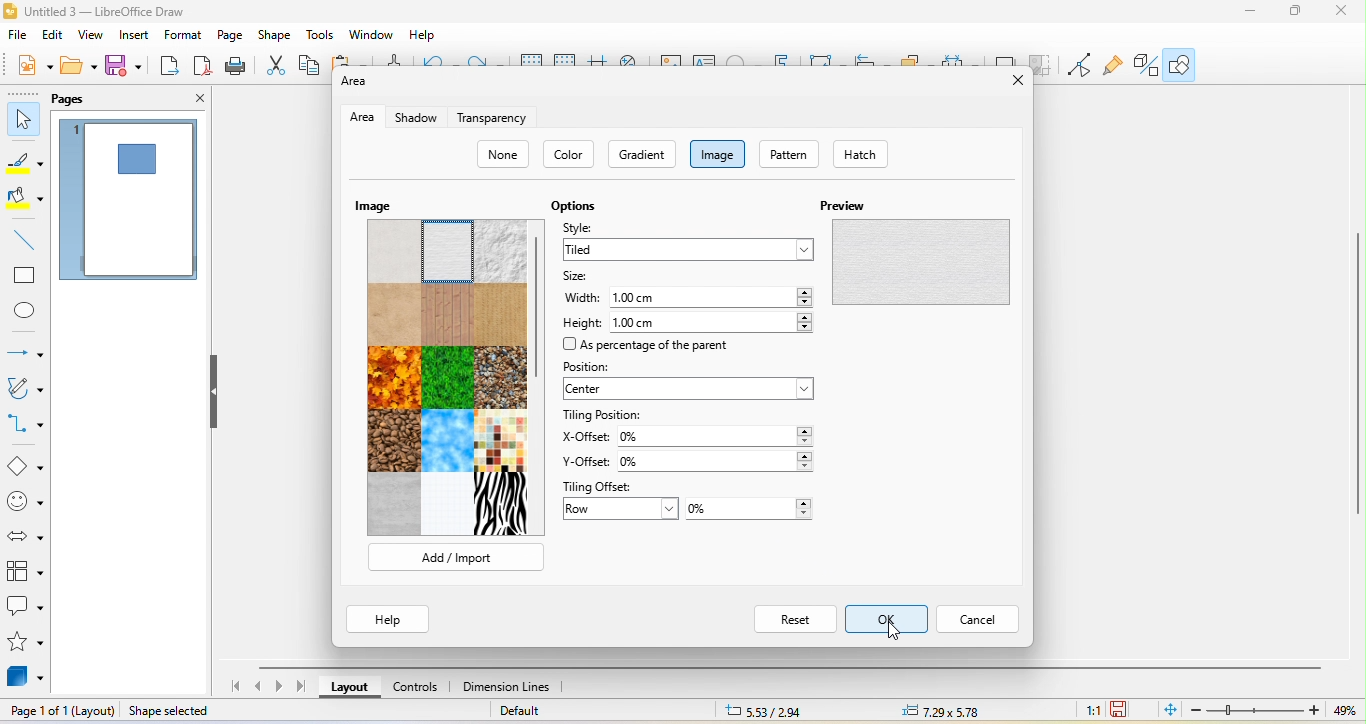 This screenshot has height=724, width=1366. I want to click on zoom and pan, so click(632, 61).